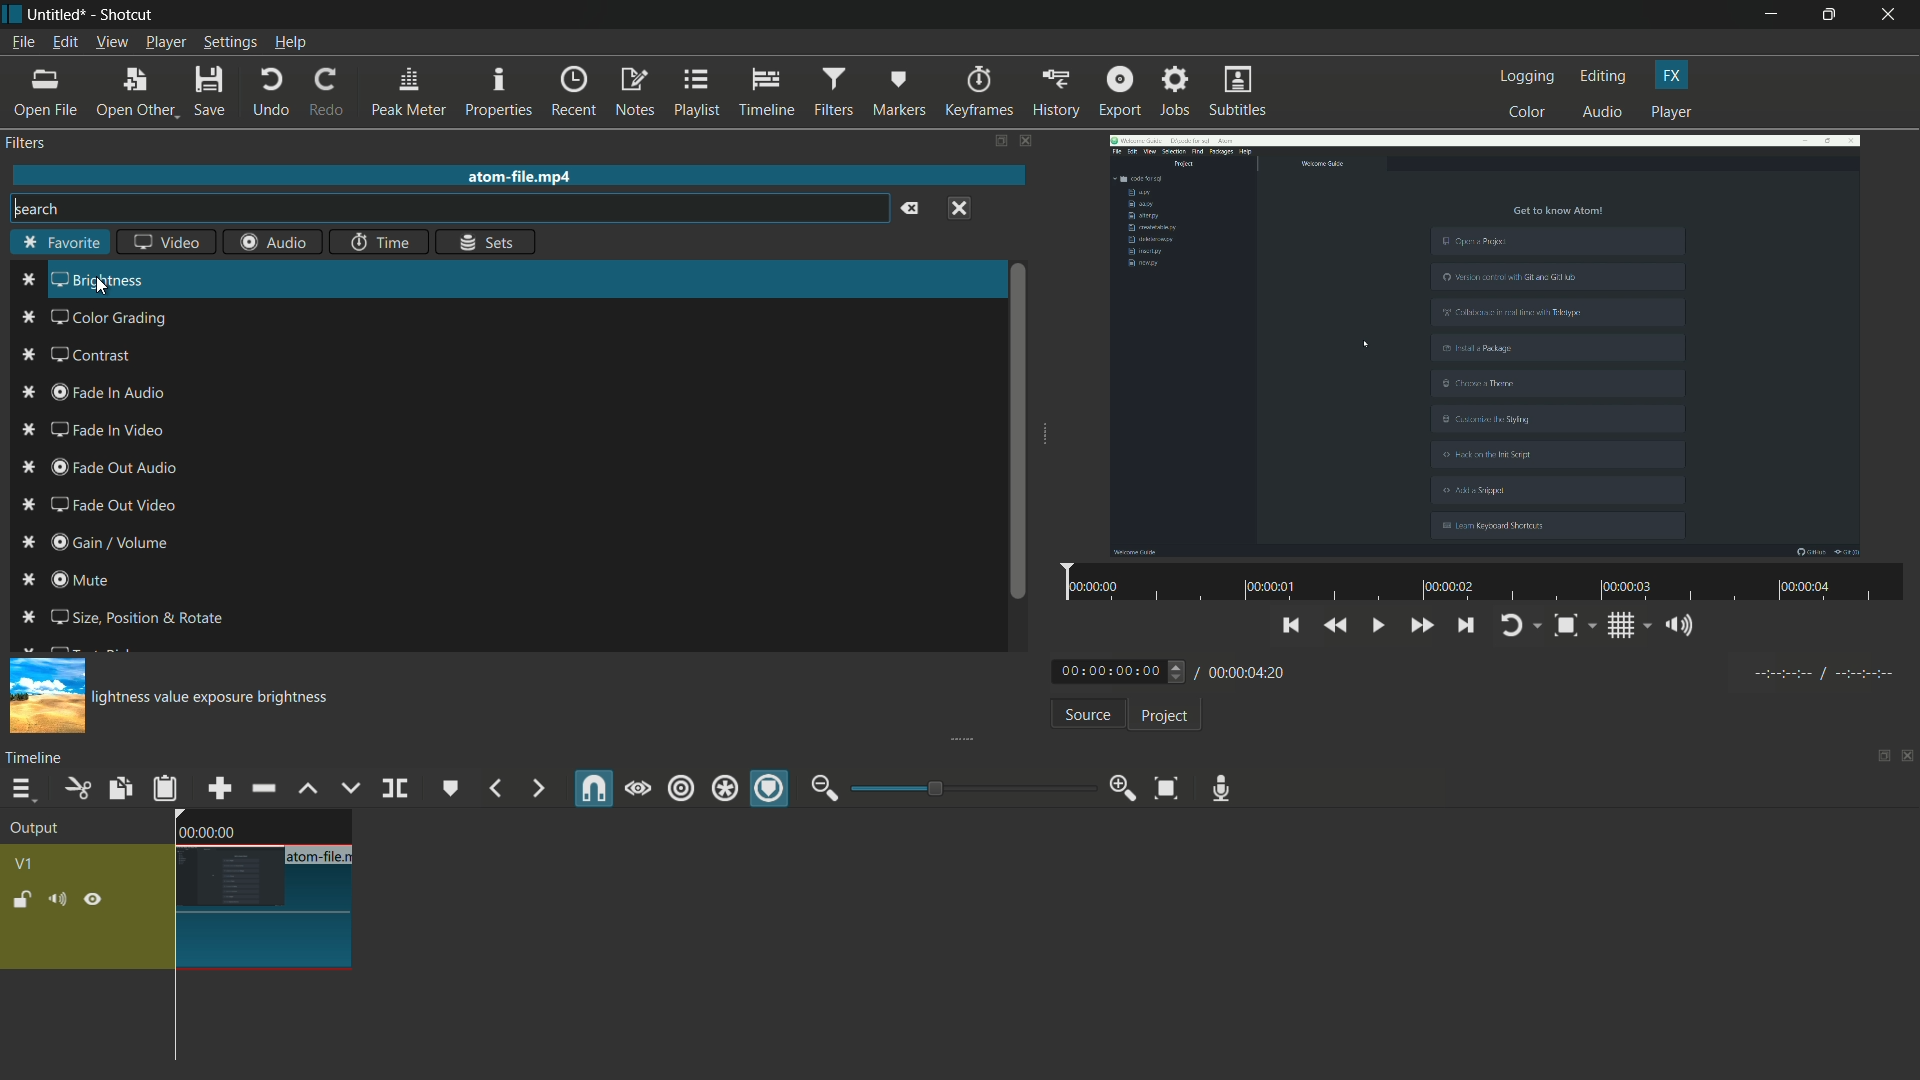 This screenshot has height=1080, width=1920. I want to click on show the volume control, so click(1685, 627).